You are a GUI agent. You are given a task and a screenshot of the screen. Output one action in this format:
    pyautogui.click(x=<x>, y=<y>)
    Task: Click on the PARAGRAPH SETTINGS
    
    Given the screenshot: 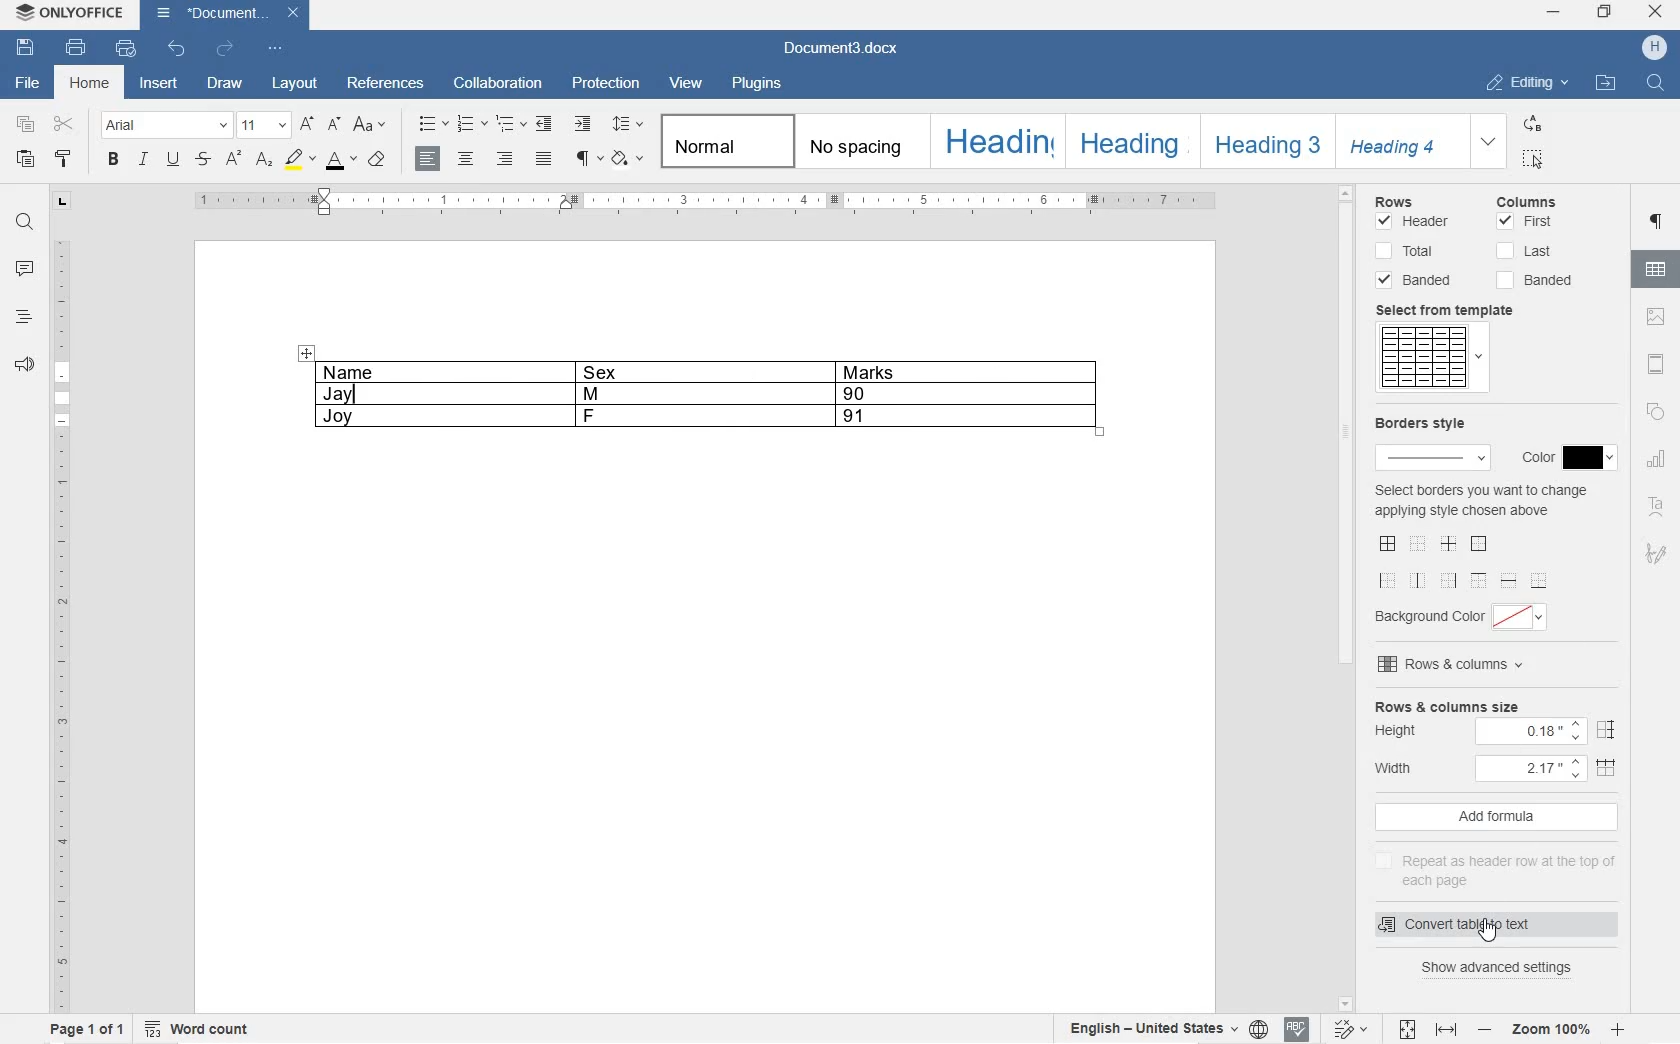 What is the action you would take?
    pyautogui.click(x=1655, y=224)
    